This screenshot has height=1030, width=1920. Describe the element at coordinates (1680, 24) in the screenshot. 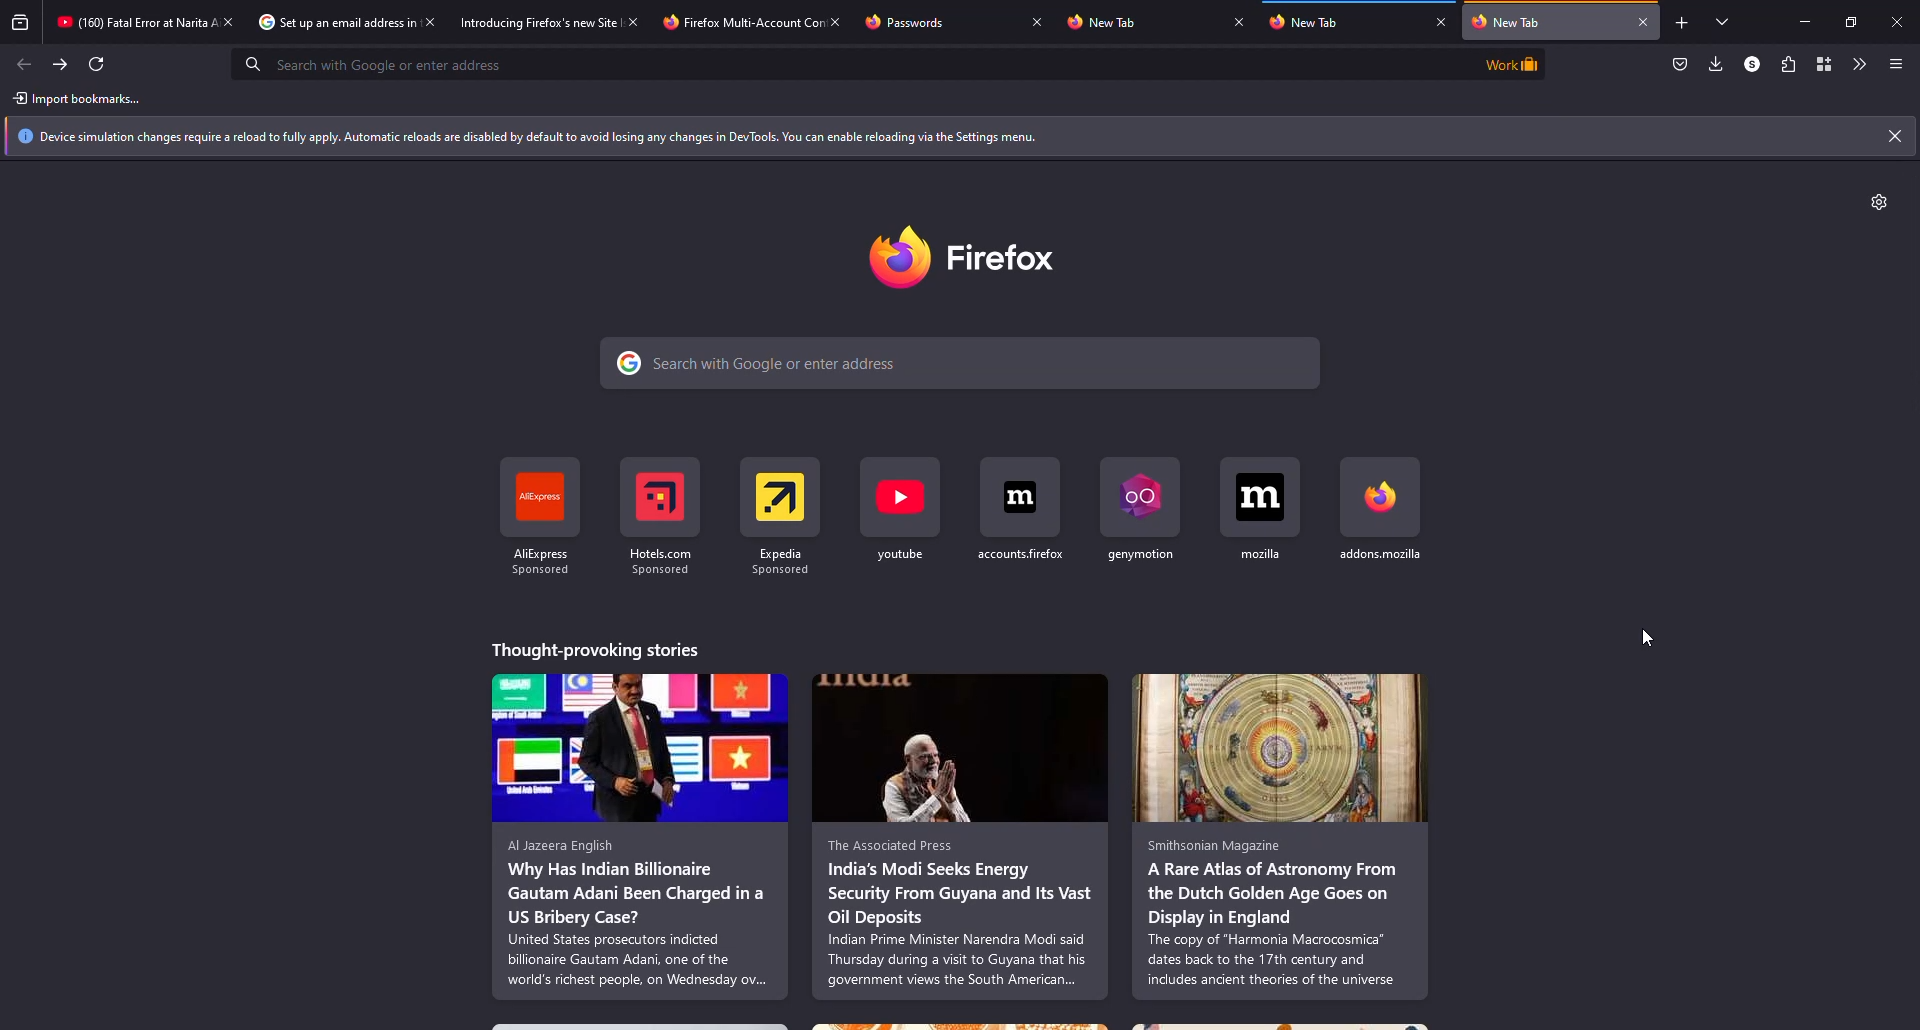

I see `add` at that location.